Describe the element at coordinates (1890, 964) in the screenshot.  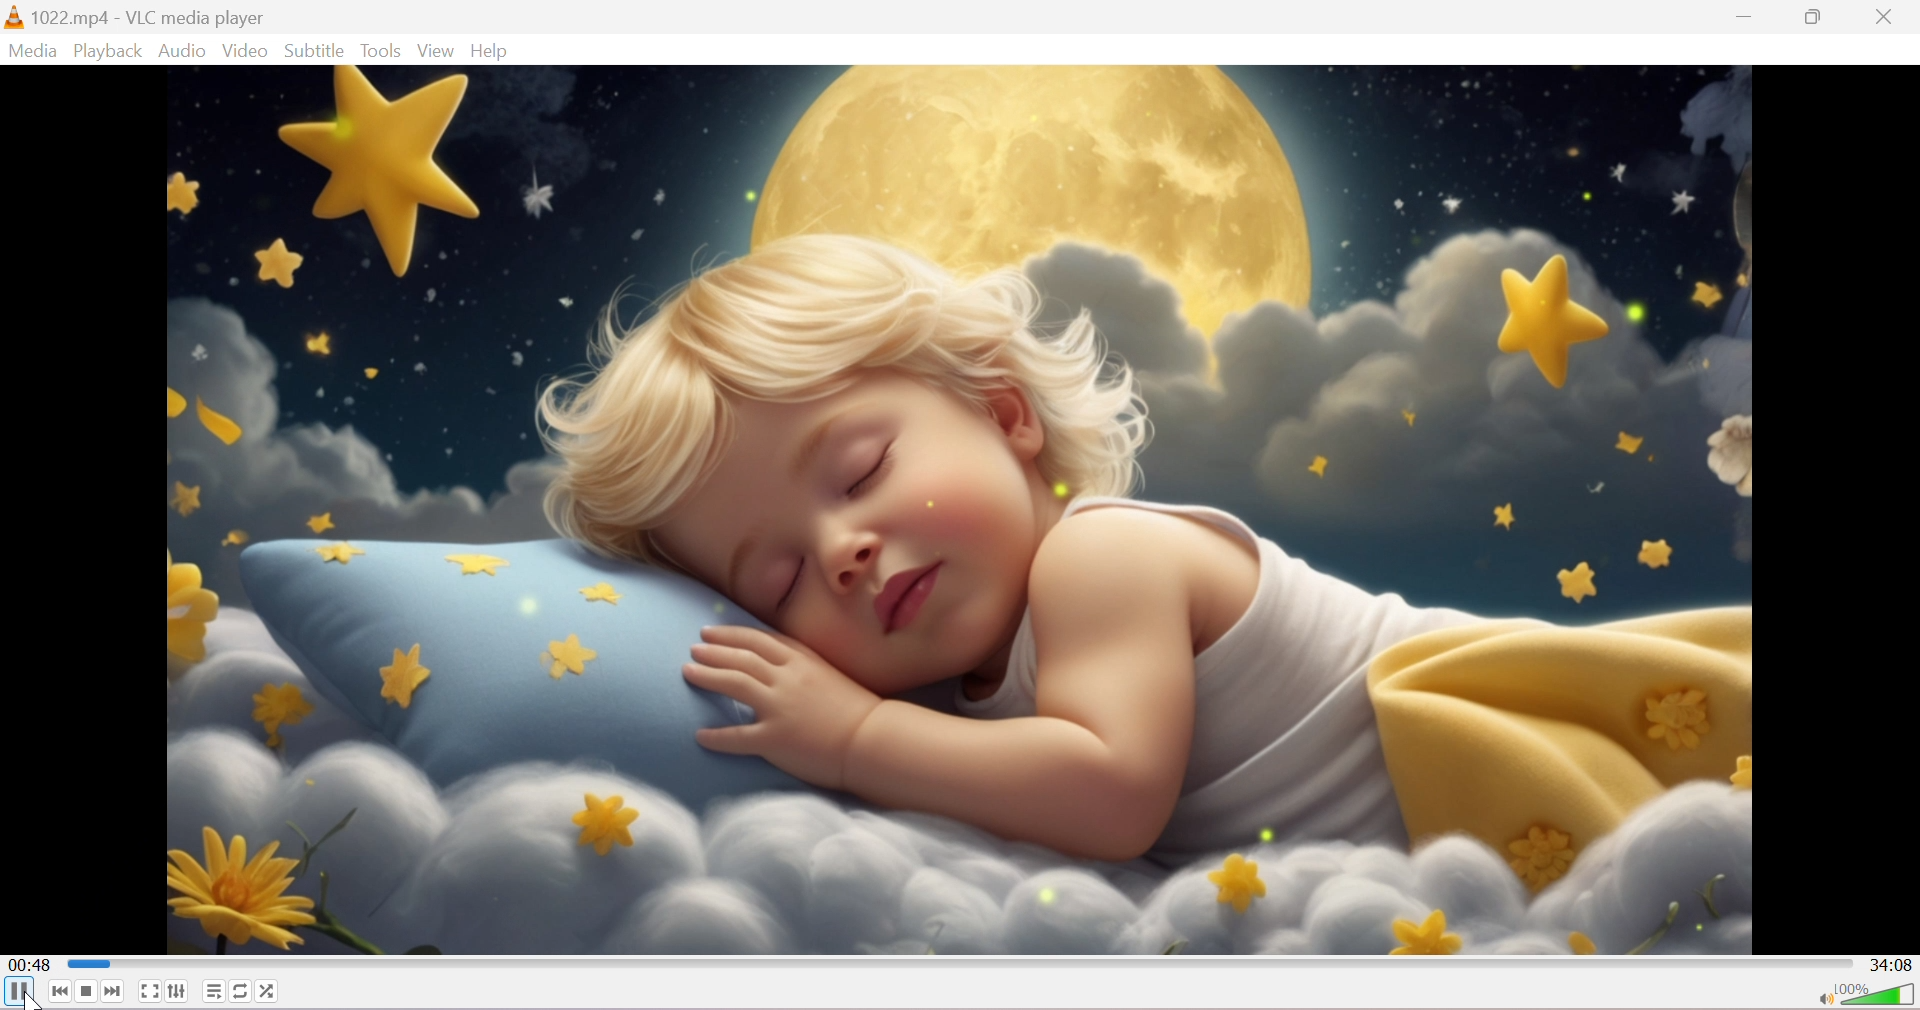
I see `34:08` at that location.